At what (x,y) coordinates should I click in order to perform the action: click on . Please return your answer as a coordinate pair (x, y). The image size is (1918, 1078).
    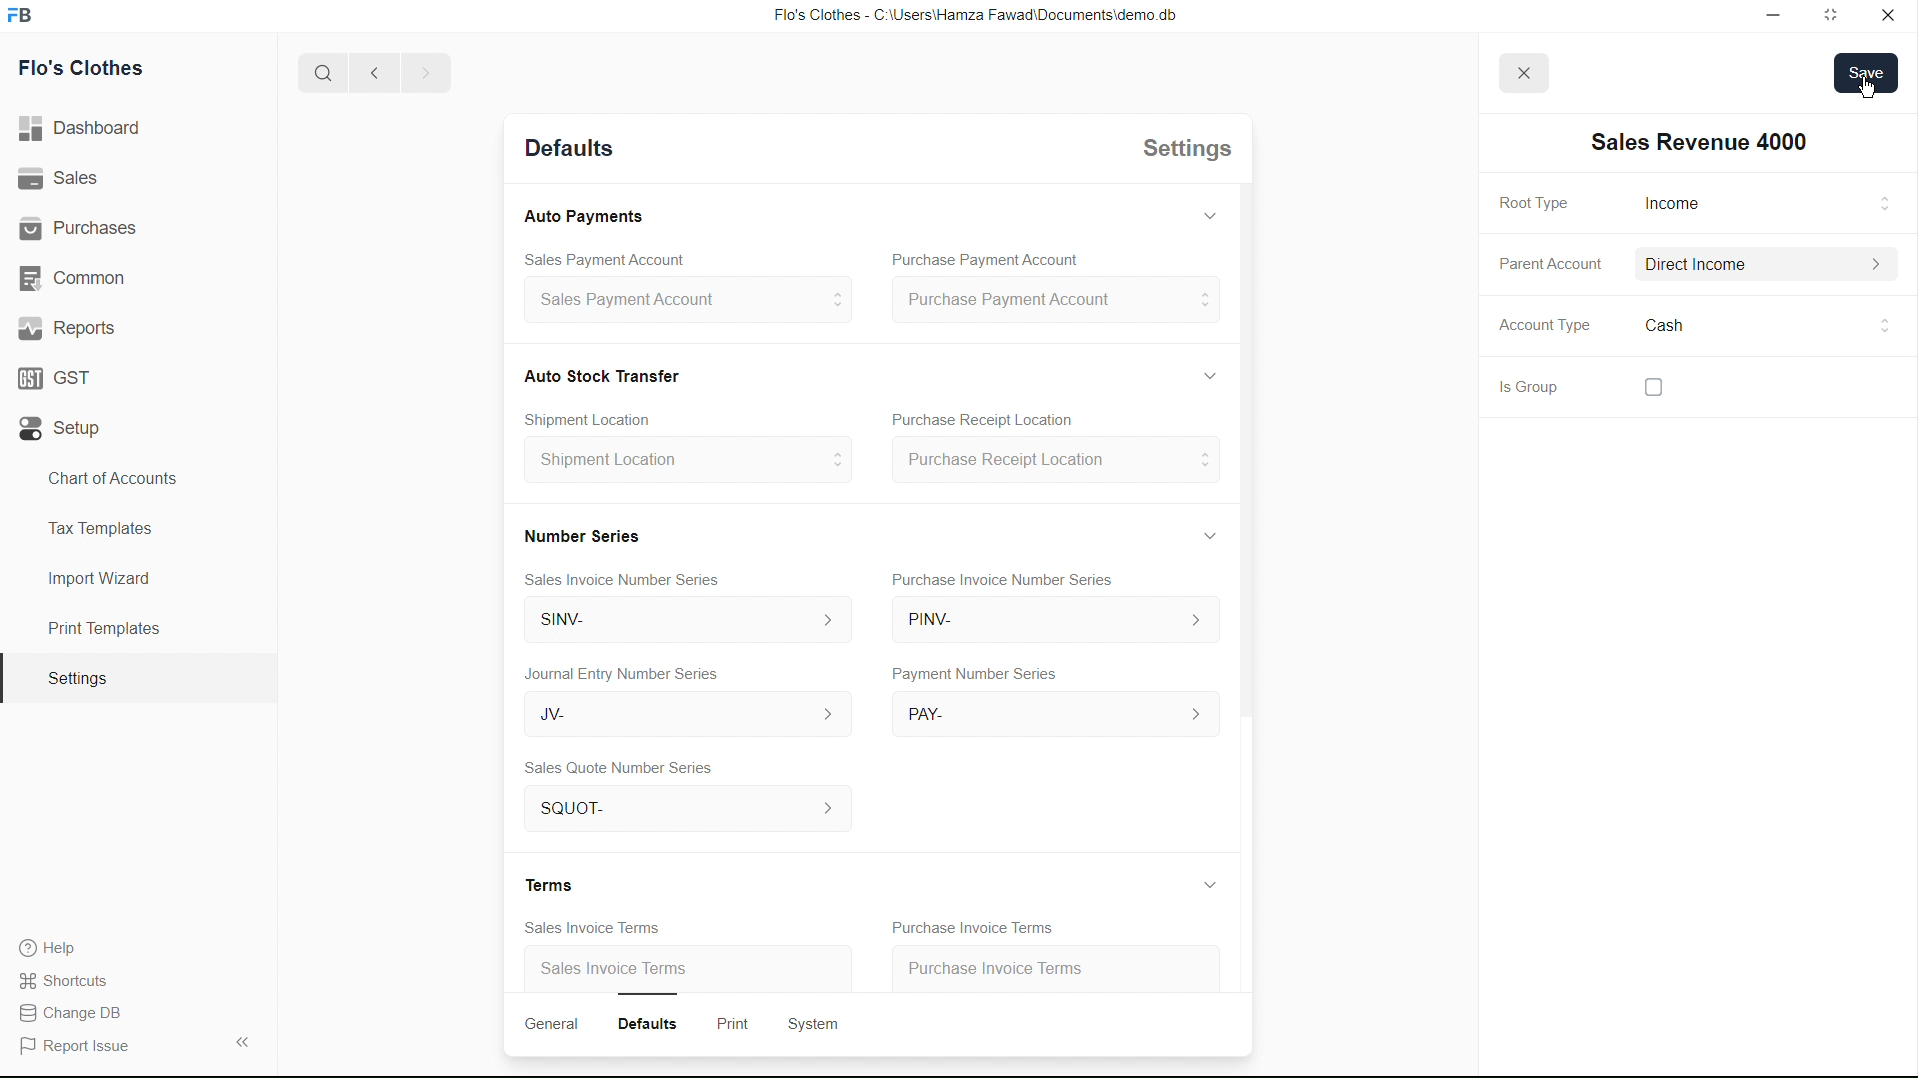
    Looking at the image, I should click on (1879, 265).